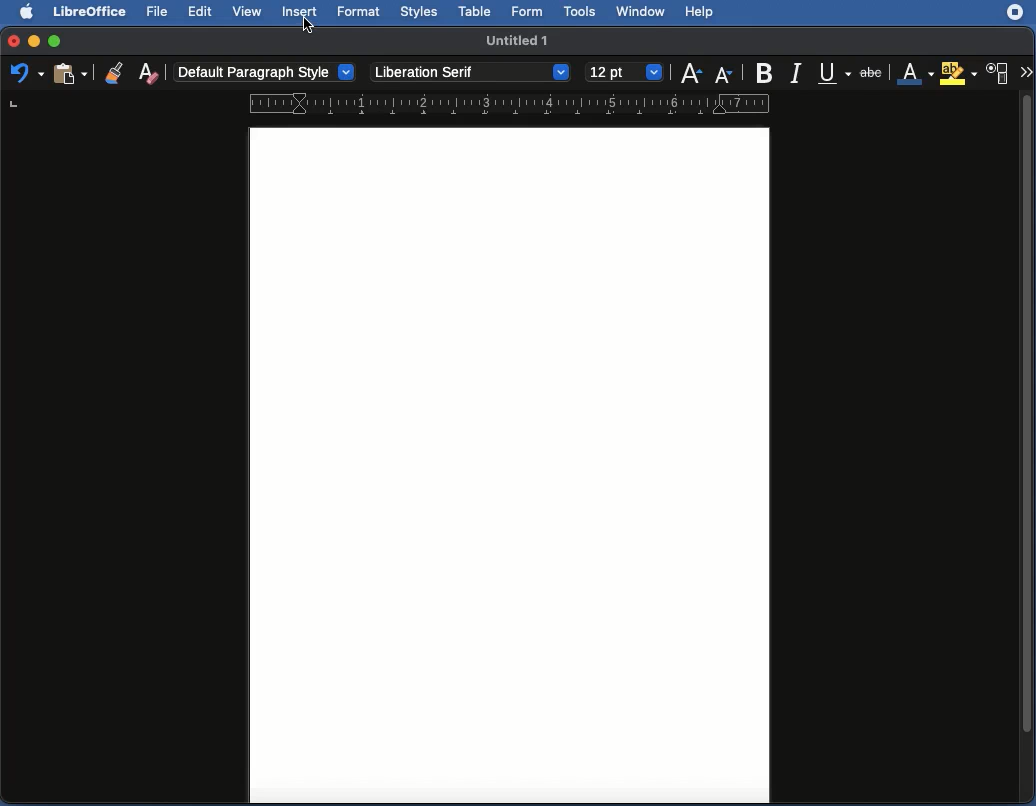 The height and width of the screenshot is (806, 1036). What do you see at coordinates (519, 39) in the screenshot?
I see `Name` at bounding box center [519, 39].